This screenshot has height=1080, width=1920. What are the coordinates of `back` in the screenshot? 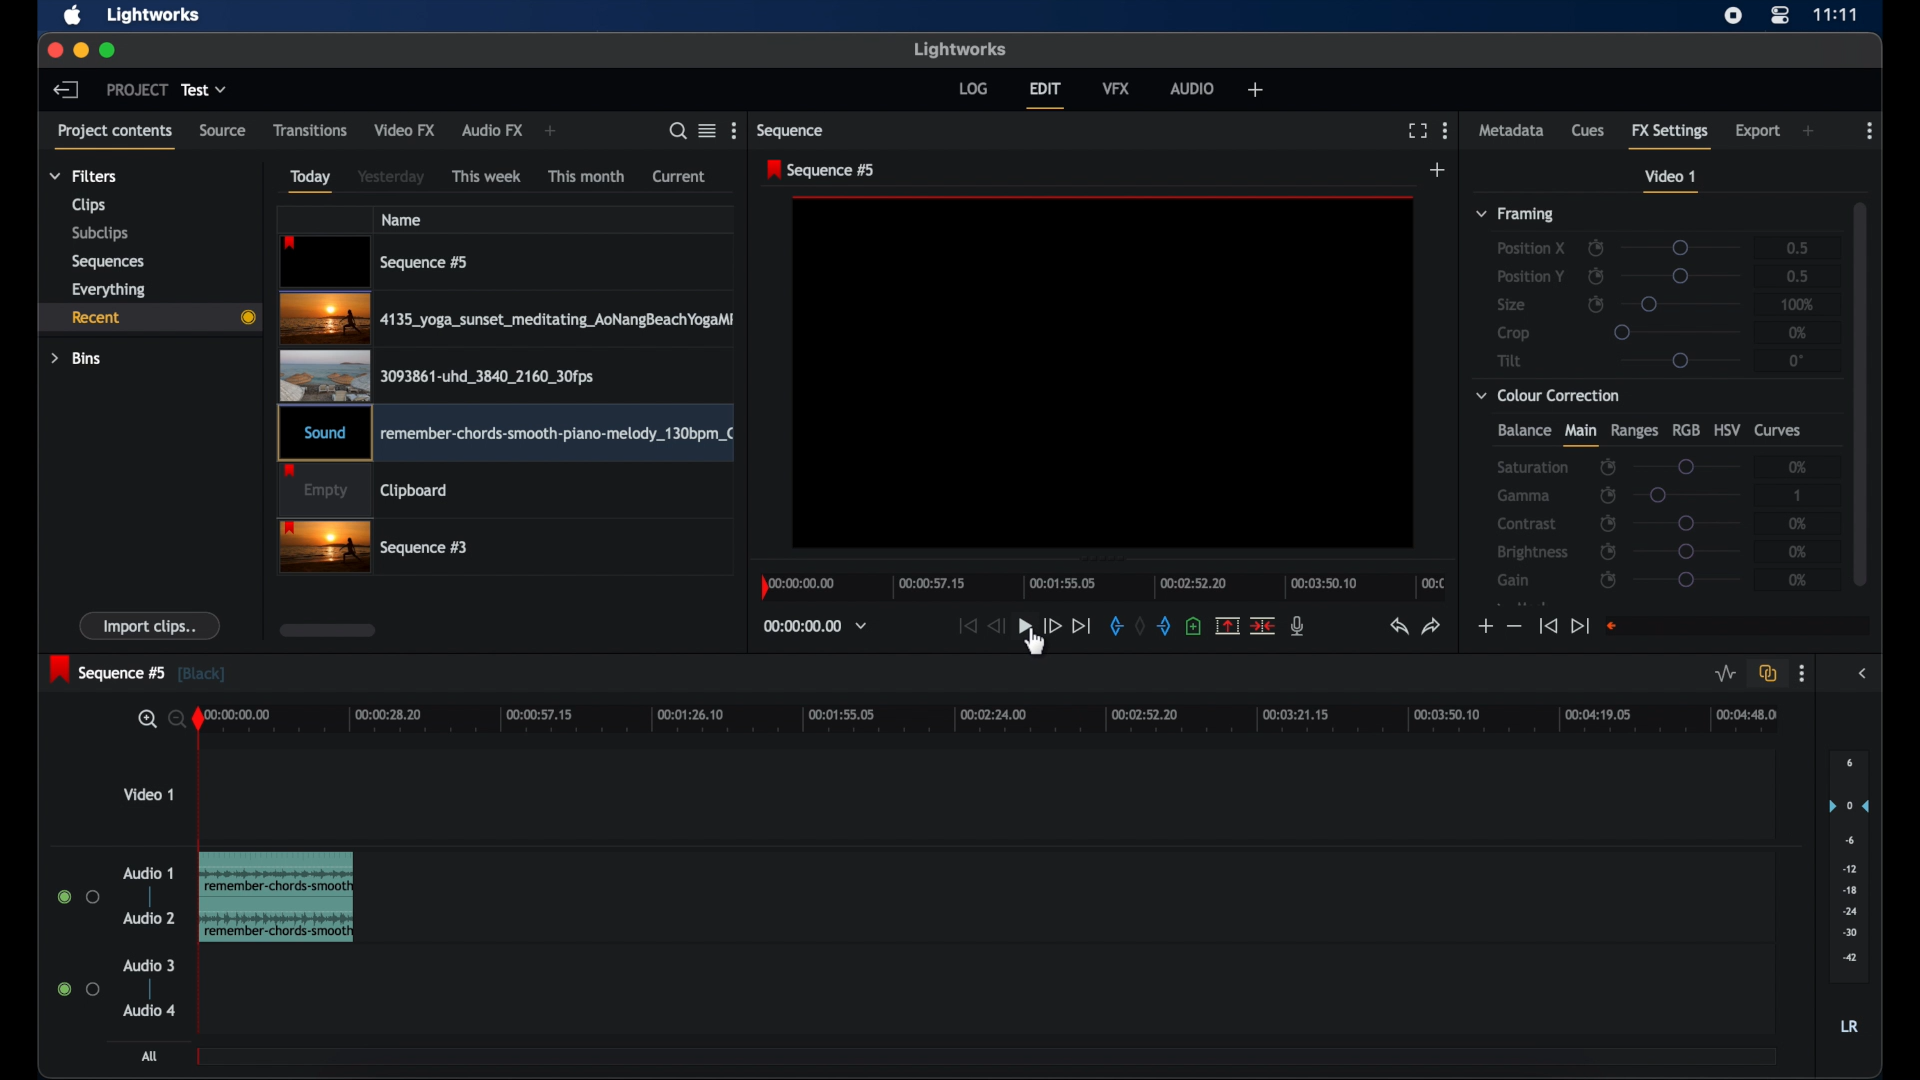 It's located at (66, 90).